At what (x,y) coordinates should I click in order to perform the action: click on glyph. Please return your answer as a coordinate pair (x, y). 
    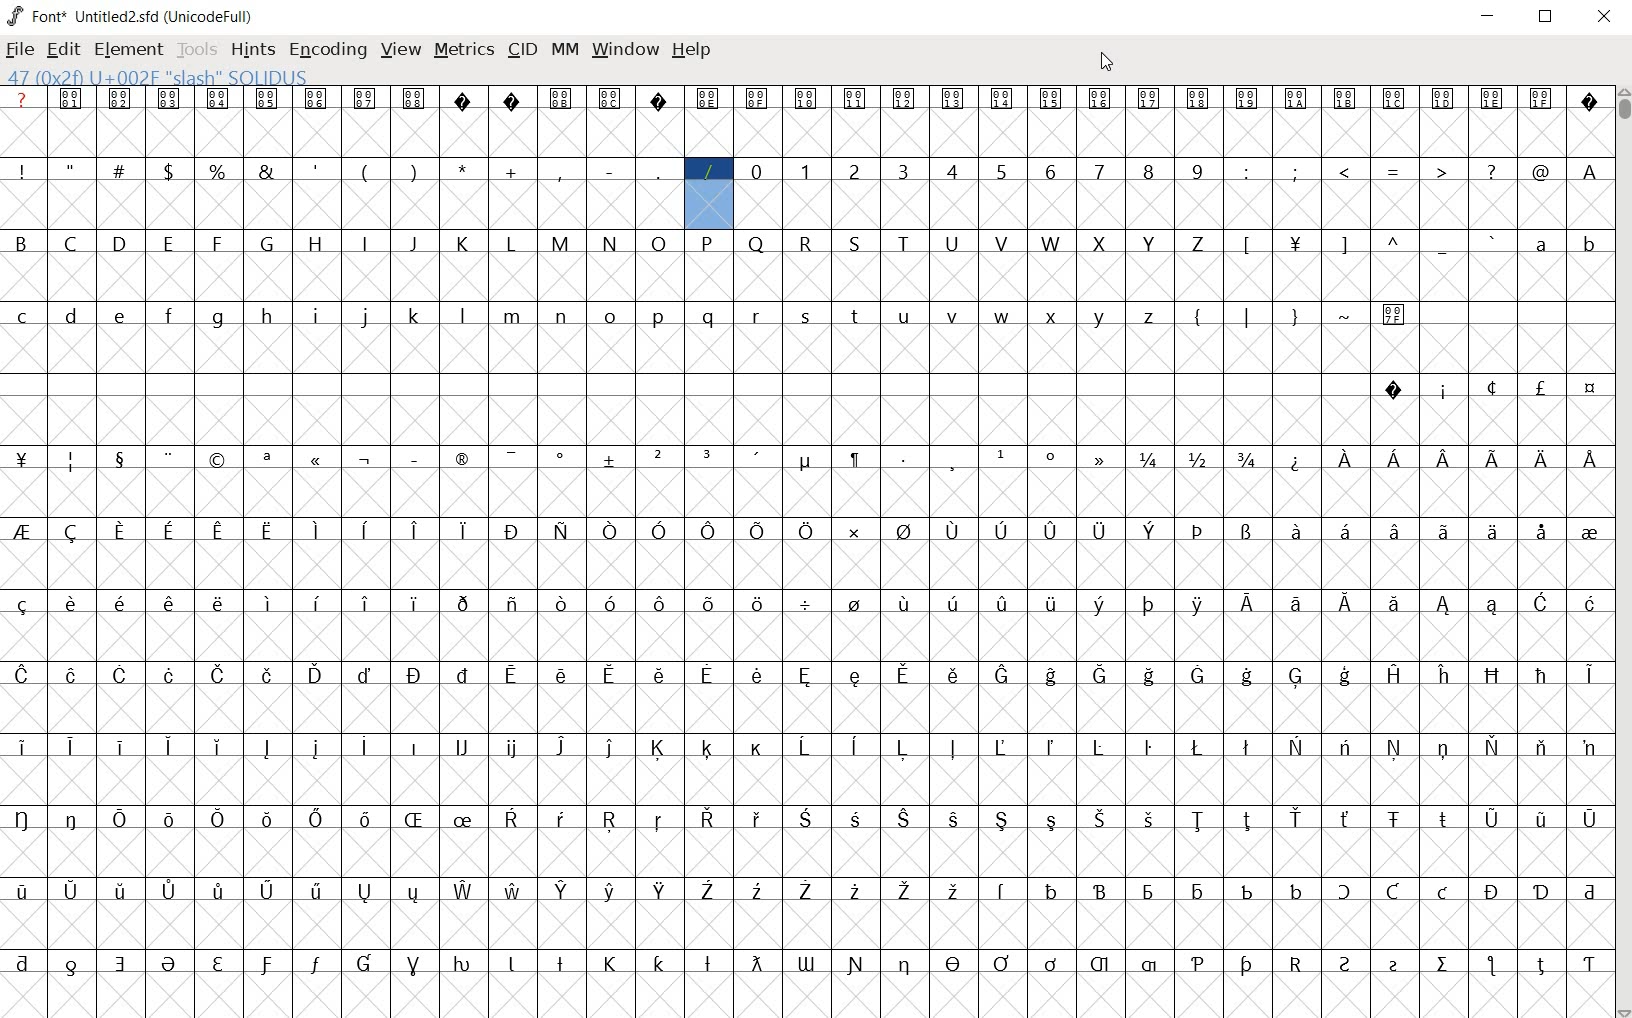
    Looking at the image, I should click on (1099, 459).